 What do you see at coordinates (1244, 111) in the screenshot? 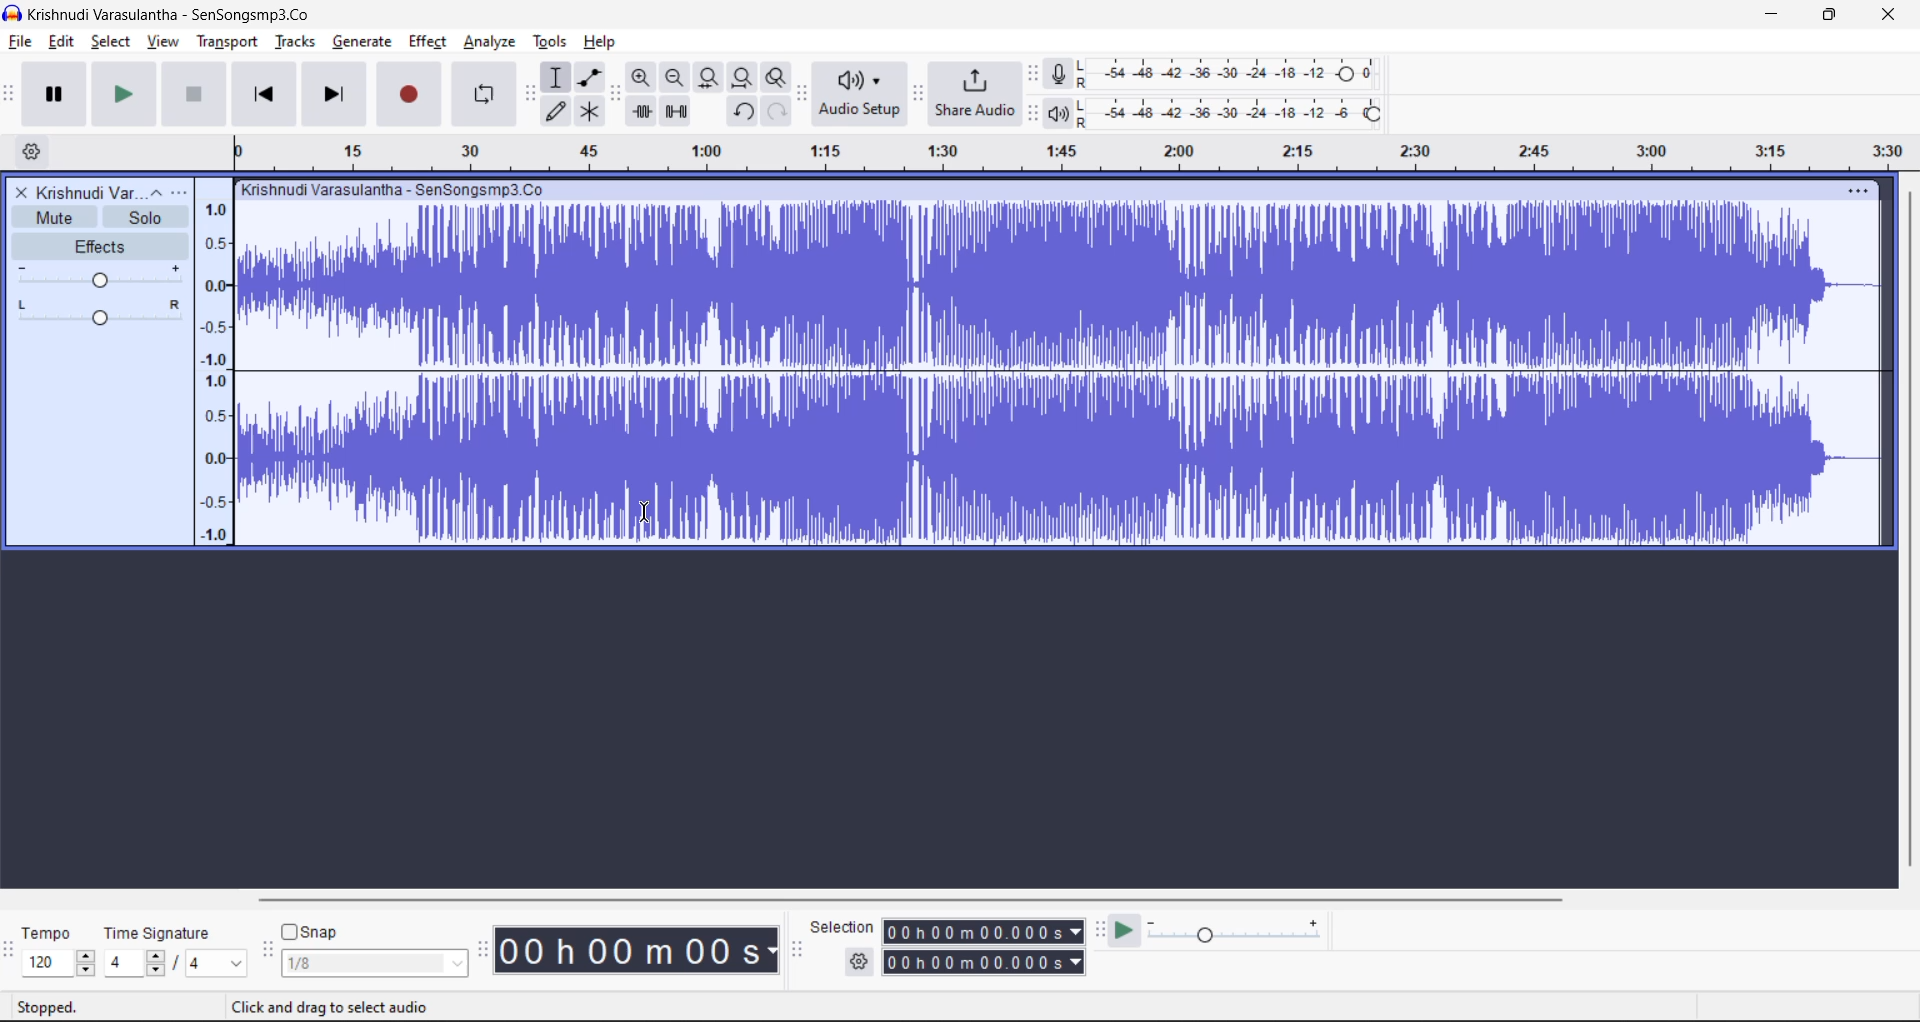
I see `playback level` at bounding box center [1244, 111].